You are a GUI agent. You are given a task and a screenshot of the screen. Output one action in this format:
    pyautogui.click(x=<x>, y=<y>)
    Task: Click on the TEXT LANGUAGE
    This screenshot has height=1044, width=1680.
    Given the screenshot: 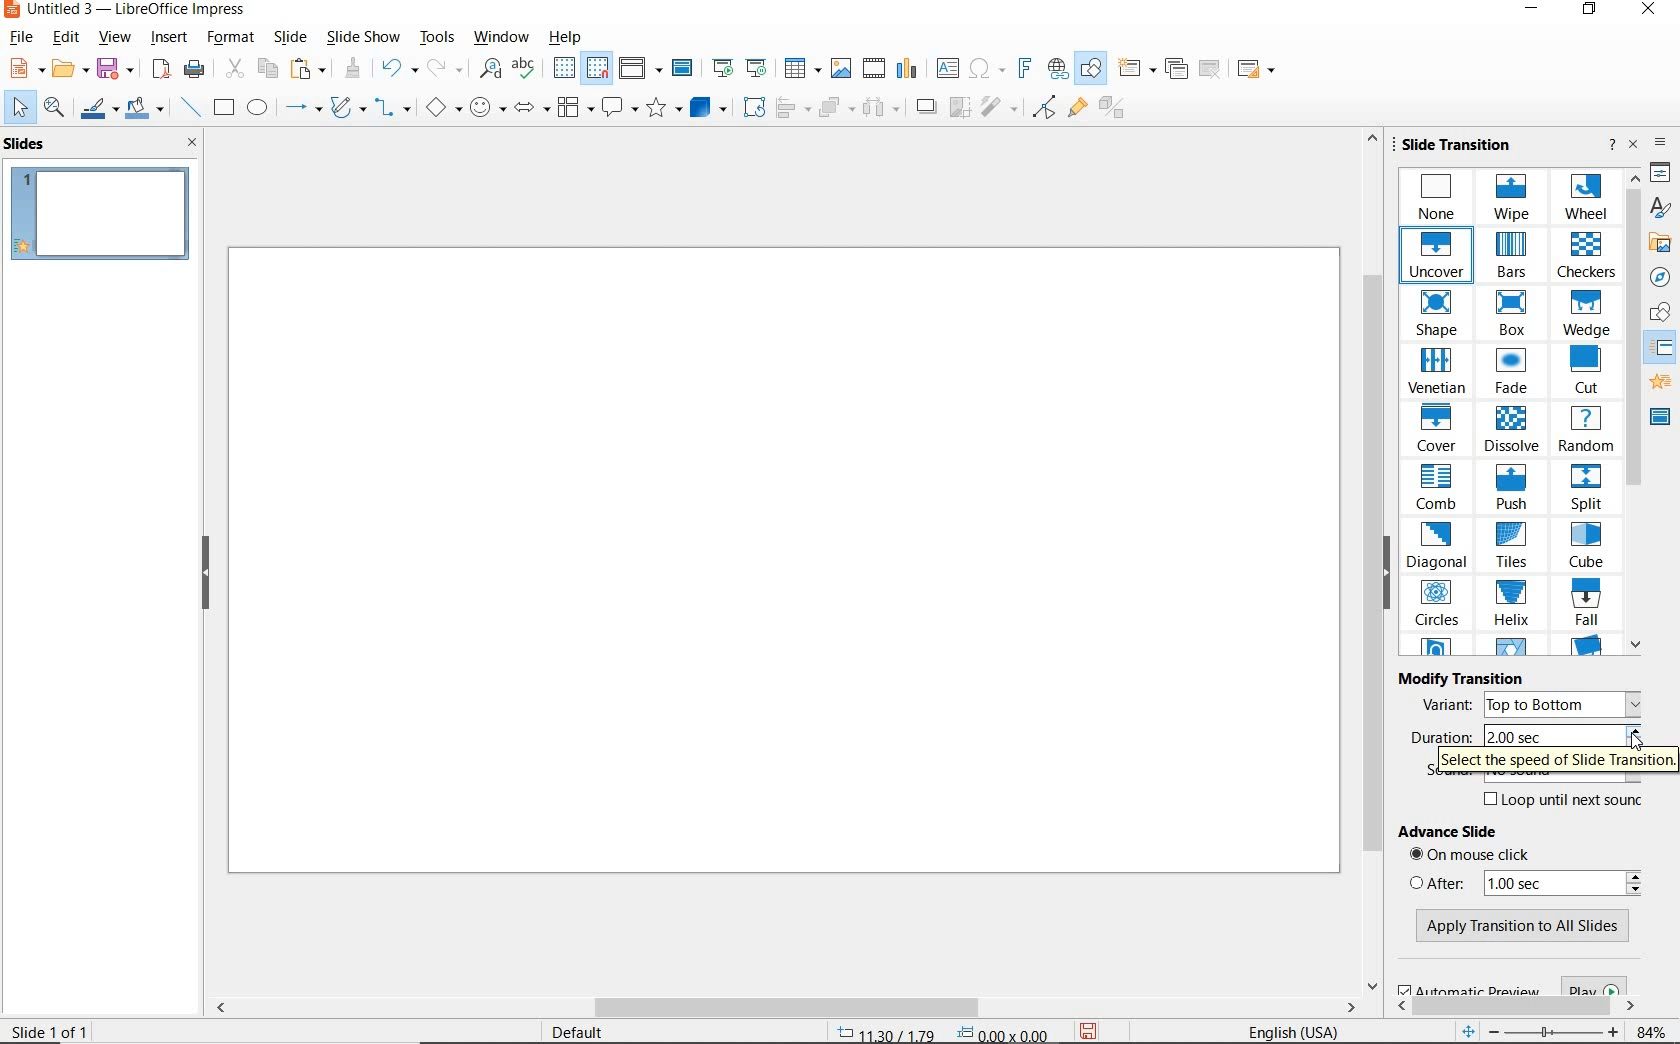 What is the action you would take?
    pyautogui.click(x=1292, y=1030)
    